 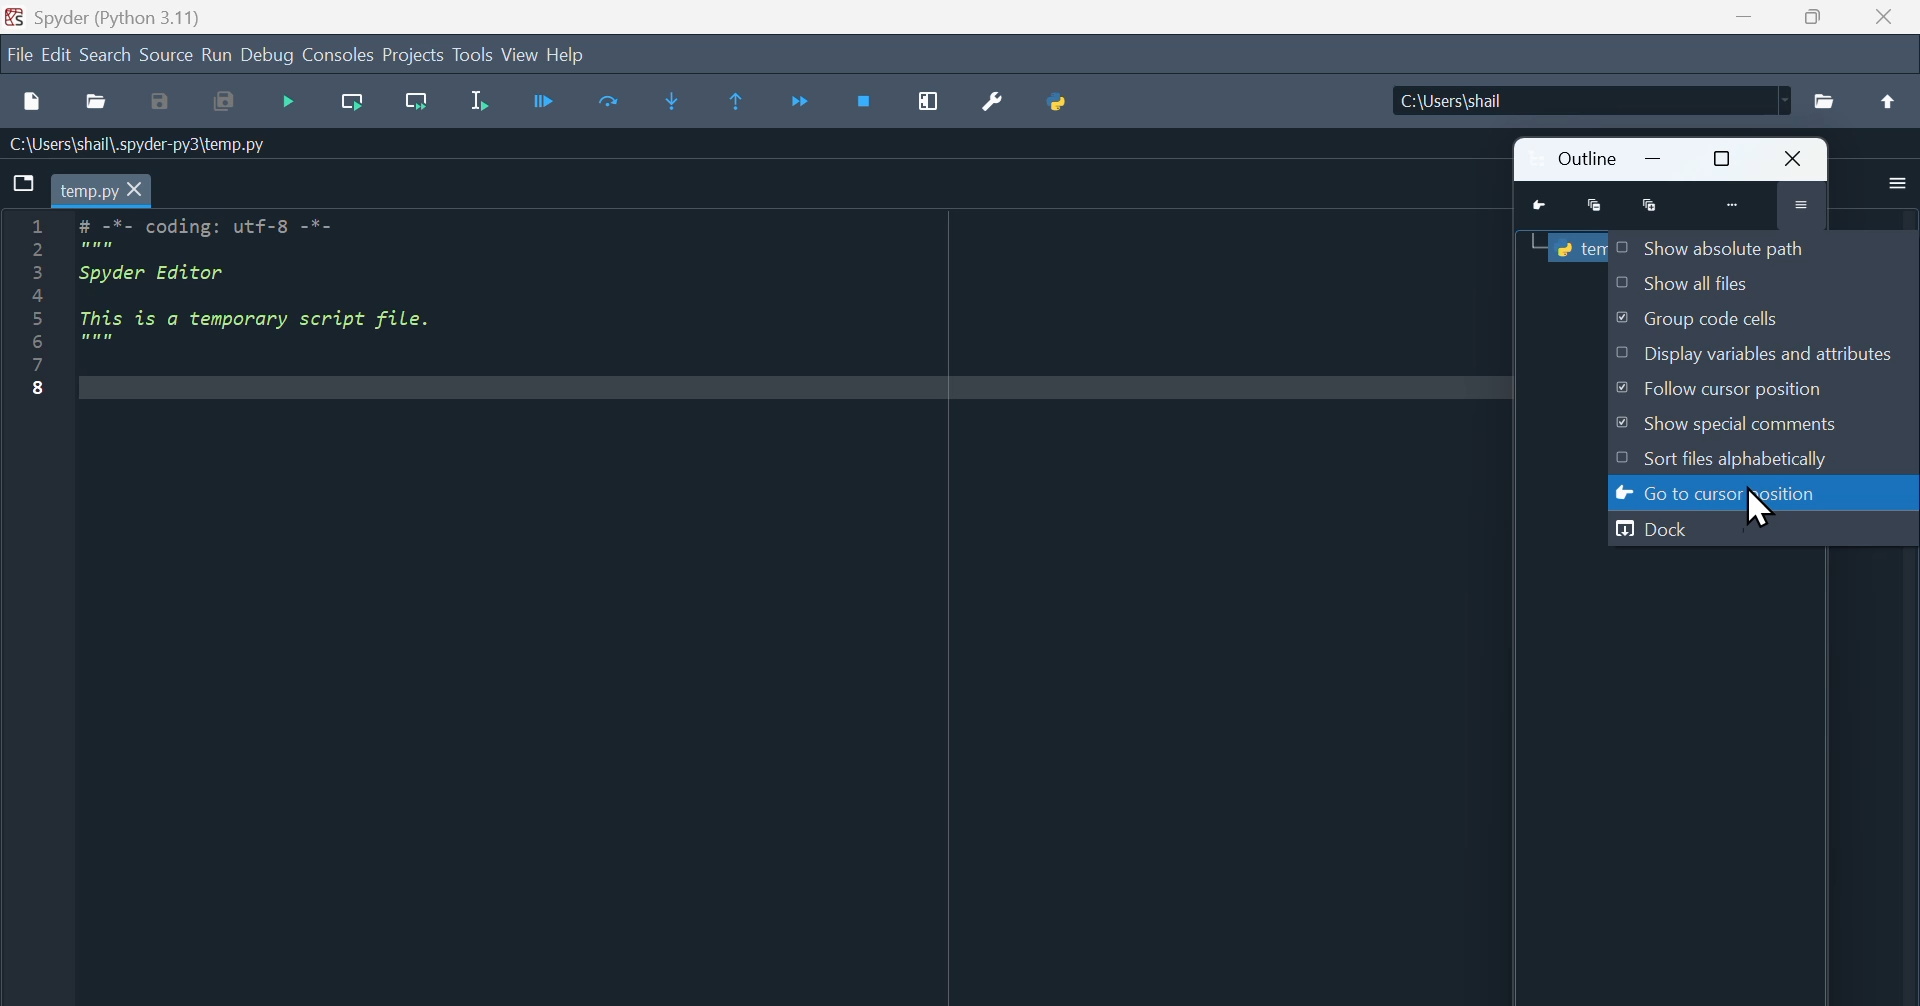 I want to click on Start debugging, so click(x=288, y=102).